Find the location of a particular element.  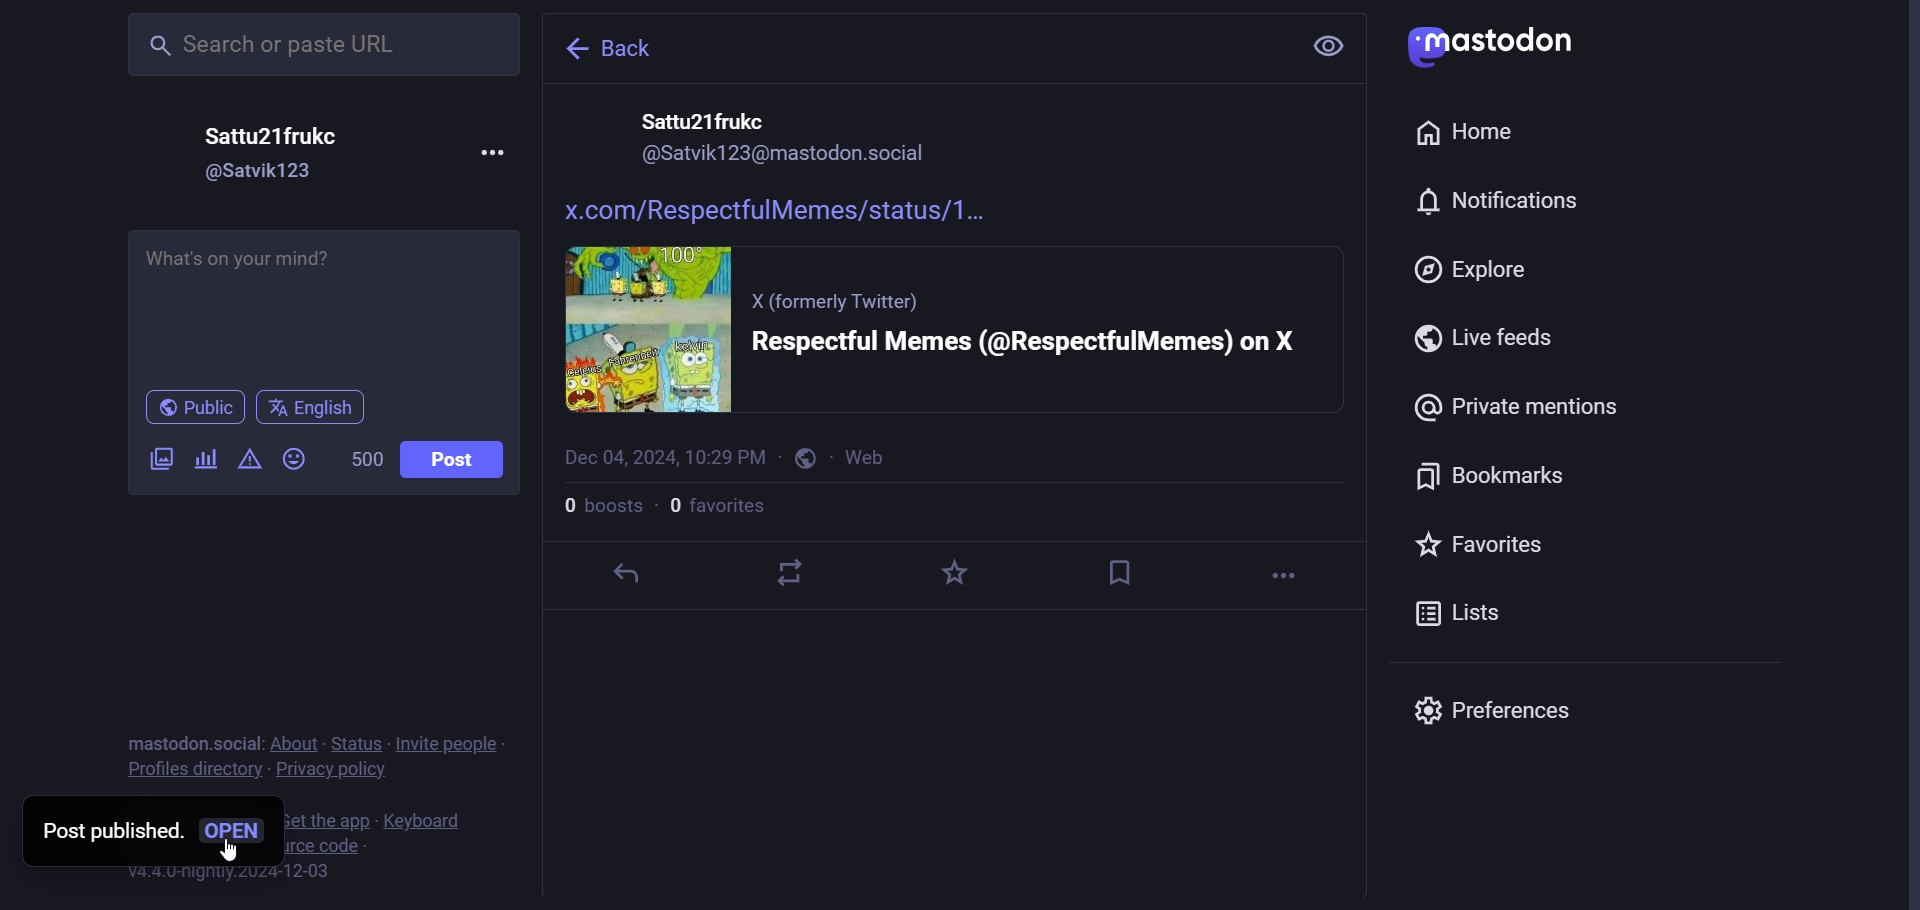

Sattu21frukc is located at coordinates (268, 135).